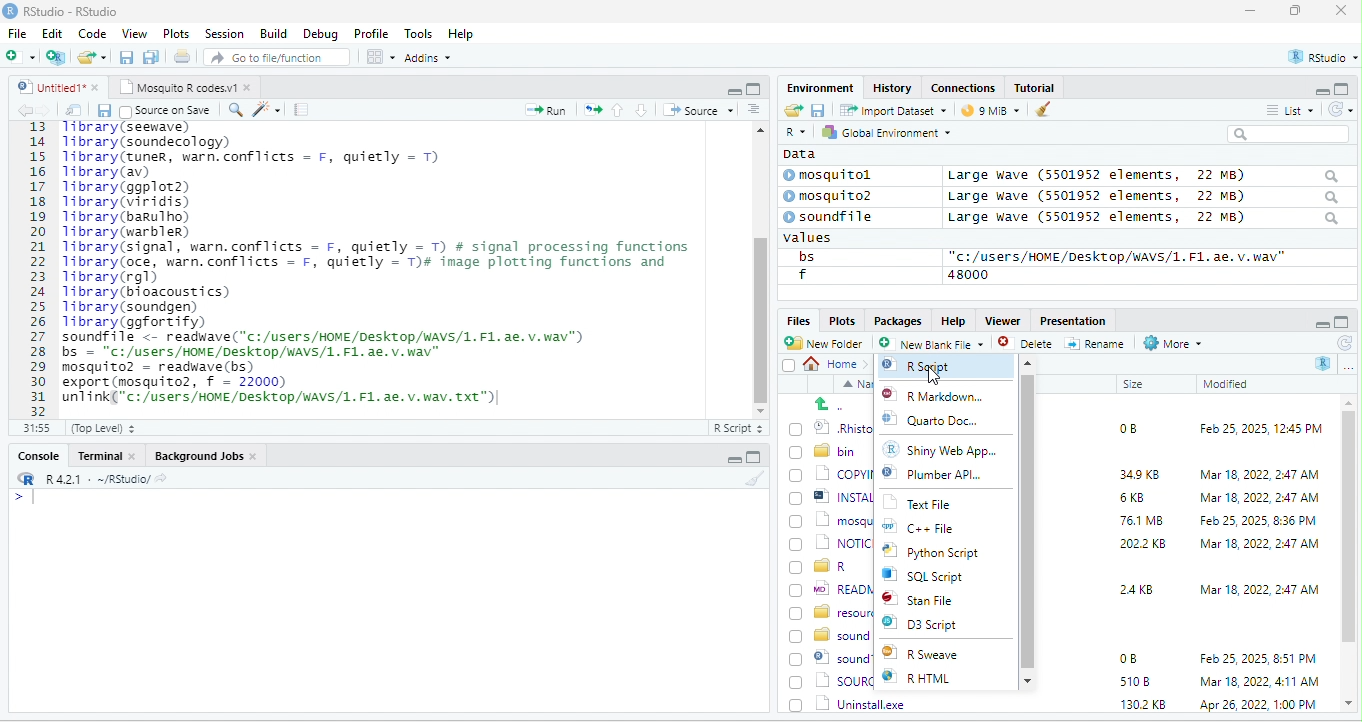 The width and height of the screenshot is (1362, 722). What do you see at coordinates (1141, 519) in the screenshot?
I see `76.1 MB` at bounding box center [1141, 519].